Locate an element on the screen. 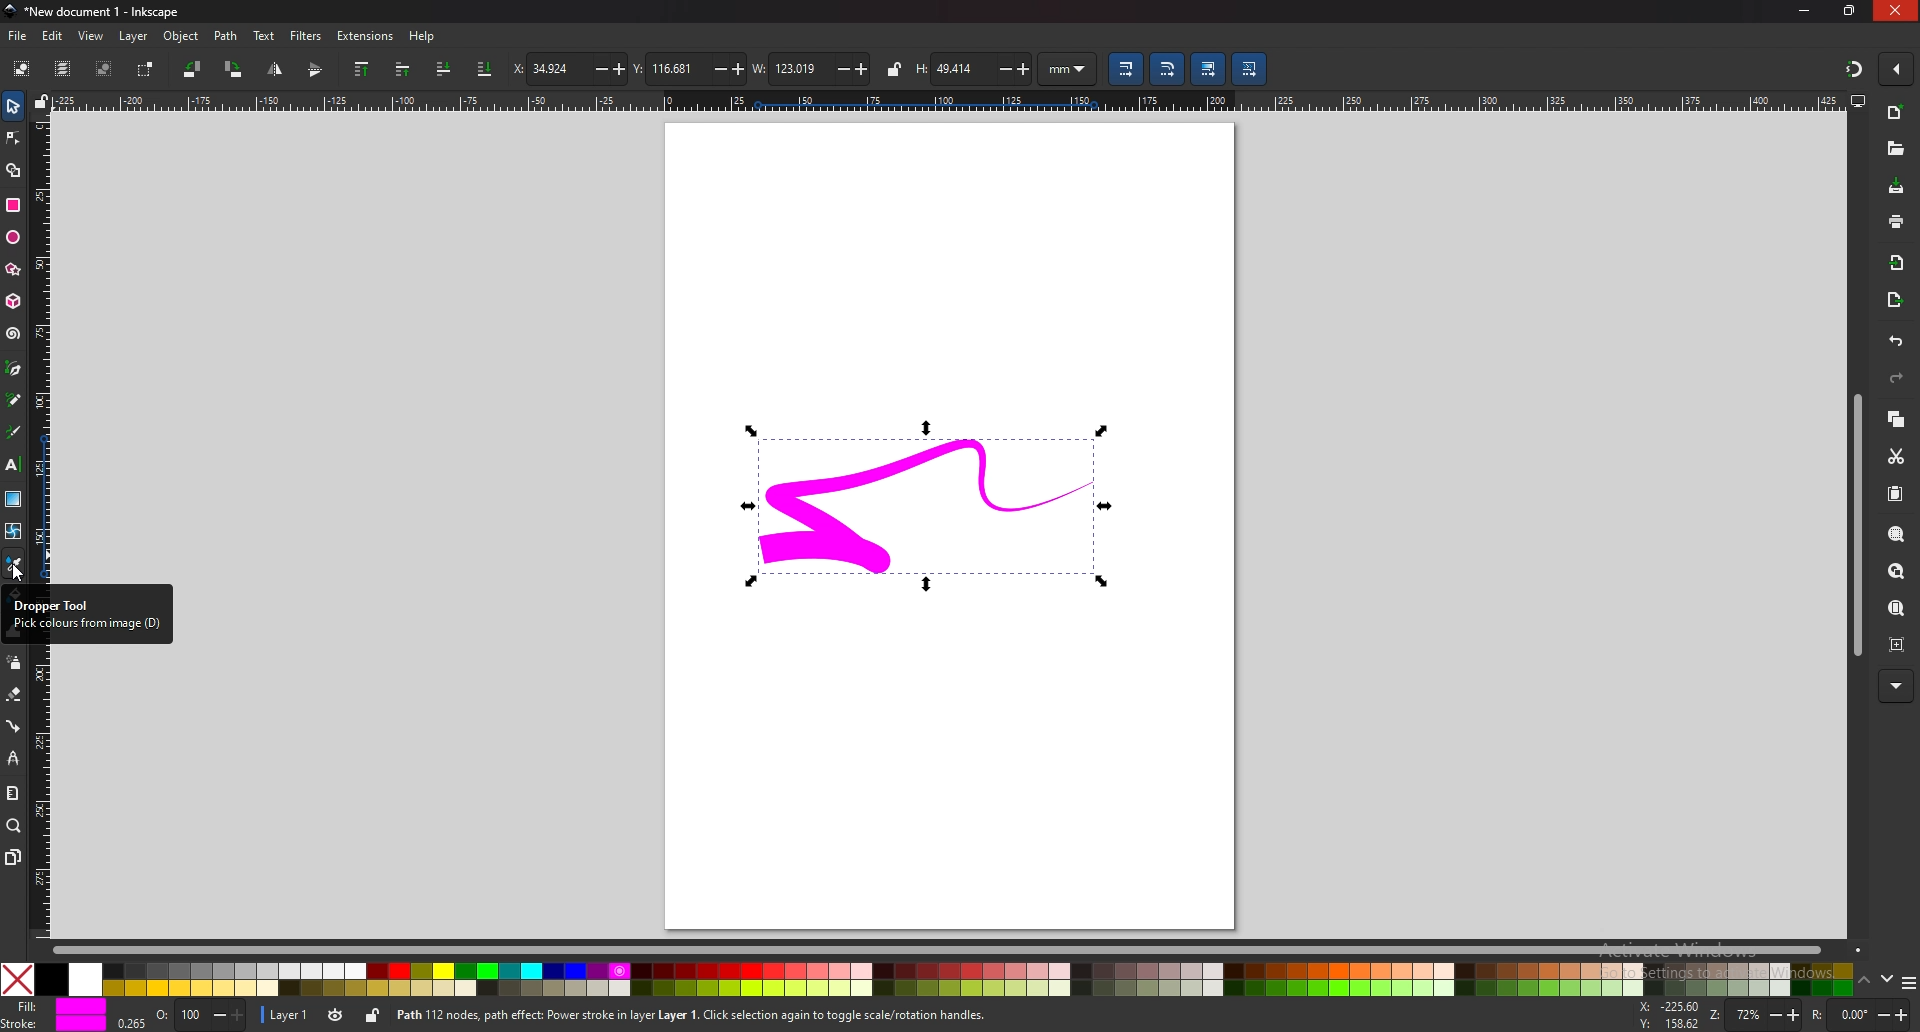  select all in all layers is located at coordinates (64, 68).